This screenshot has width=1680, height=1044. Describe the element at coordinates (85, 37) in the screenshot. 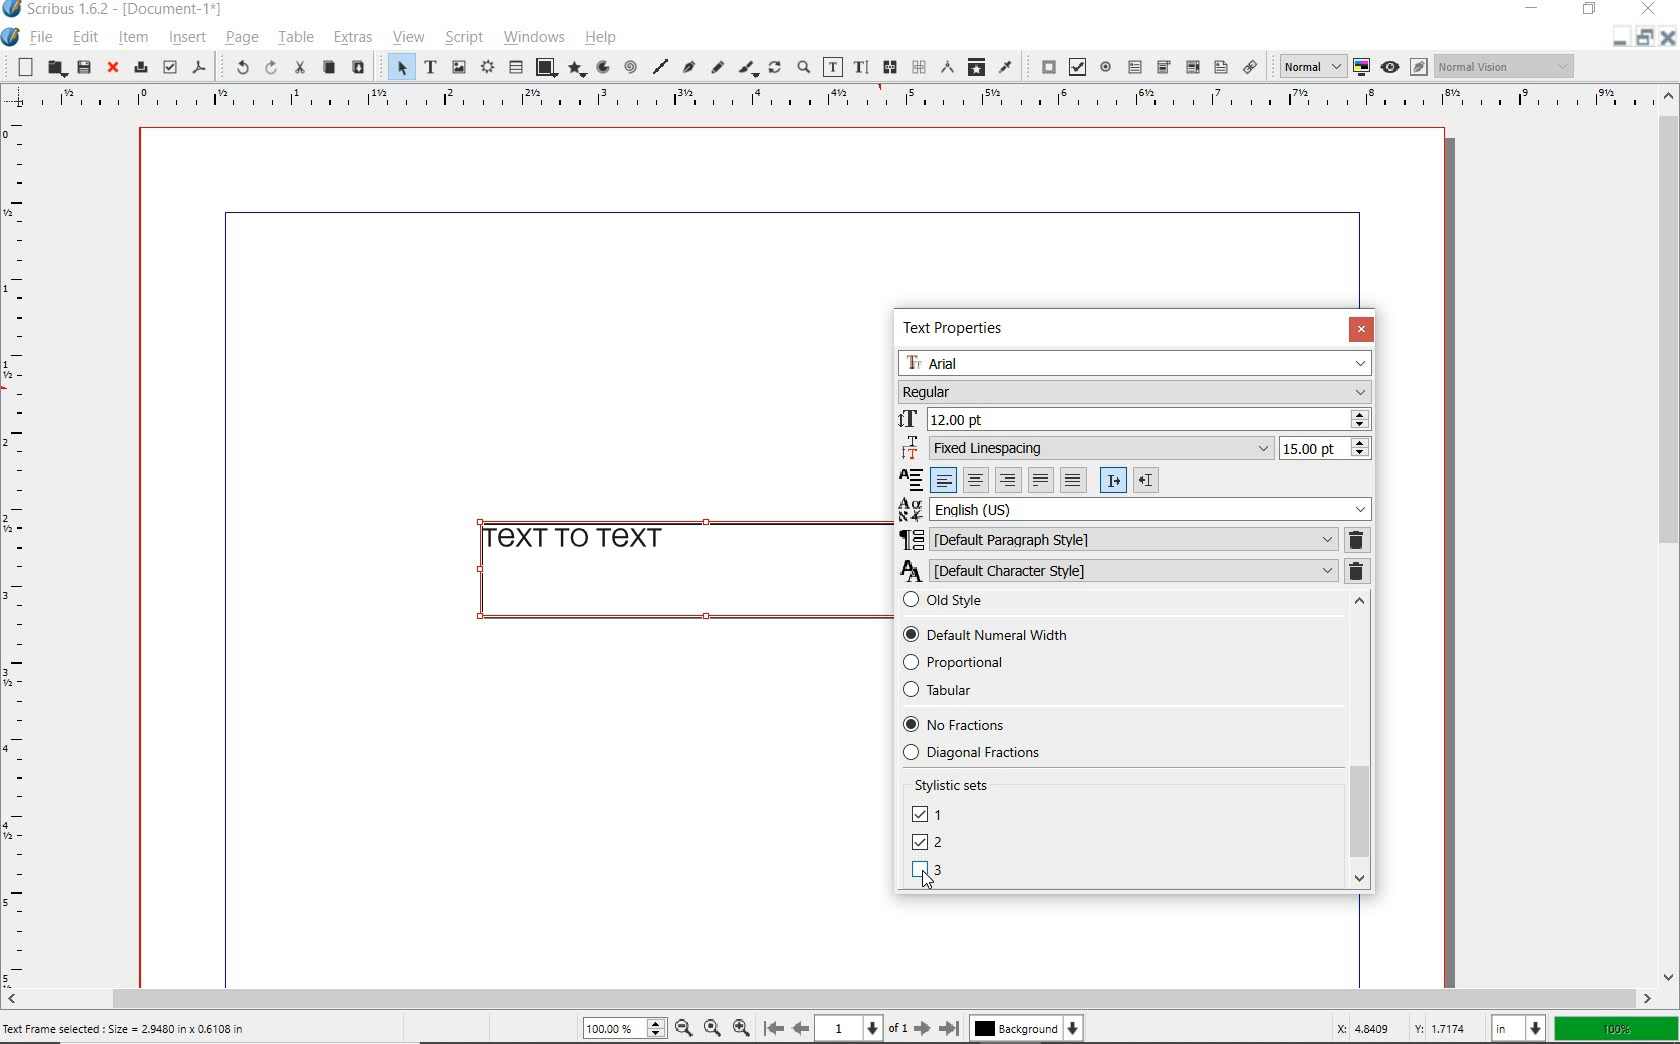

I see `edit` at that location.